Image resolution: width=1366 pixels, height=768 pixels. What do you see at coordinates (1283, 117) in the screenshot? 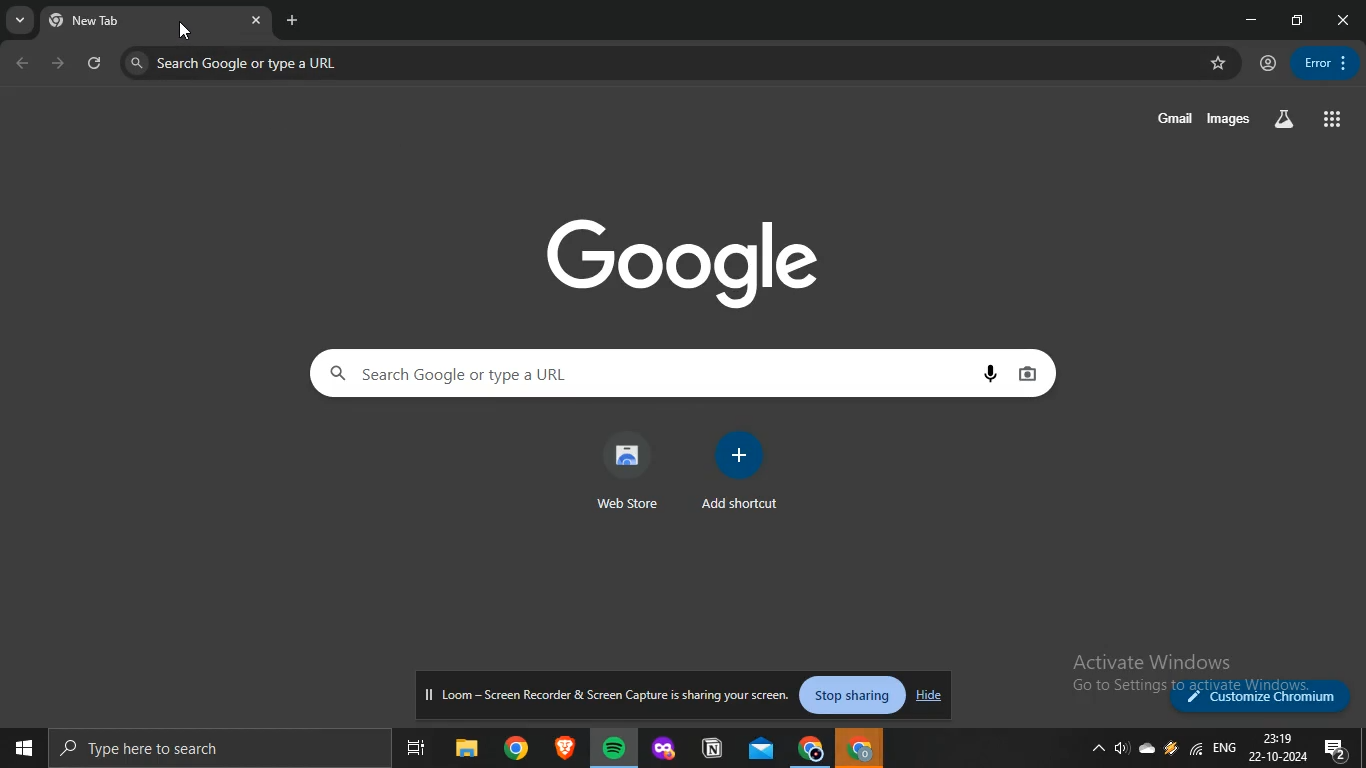
I see `search labs` at bounding box center [1283, 117].